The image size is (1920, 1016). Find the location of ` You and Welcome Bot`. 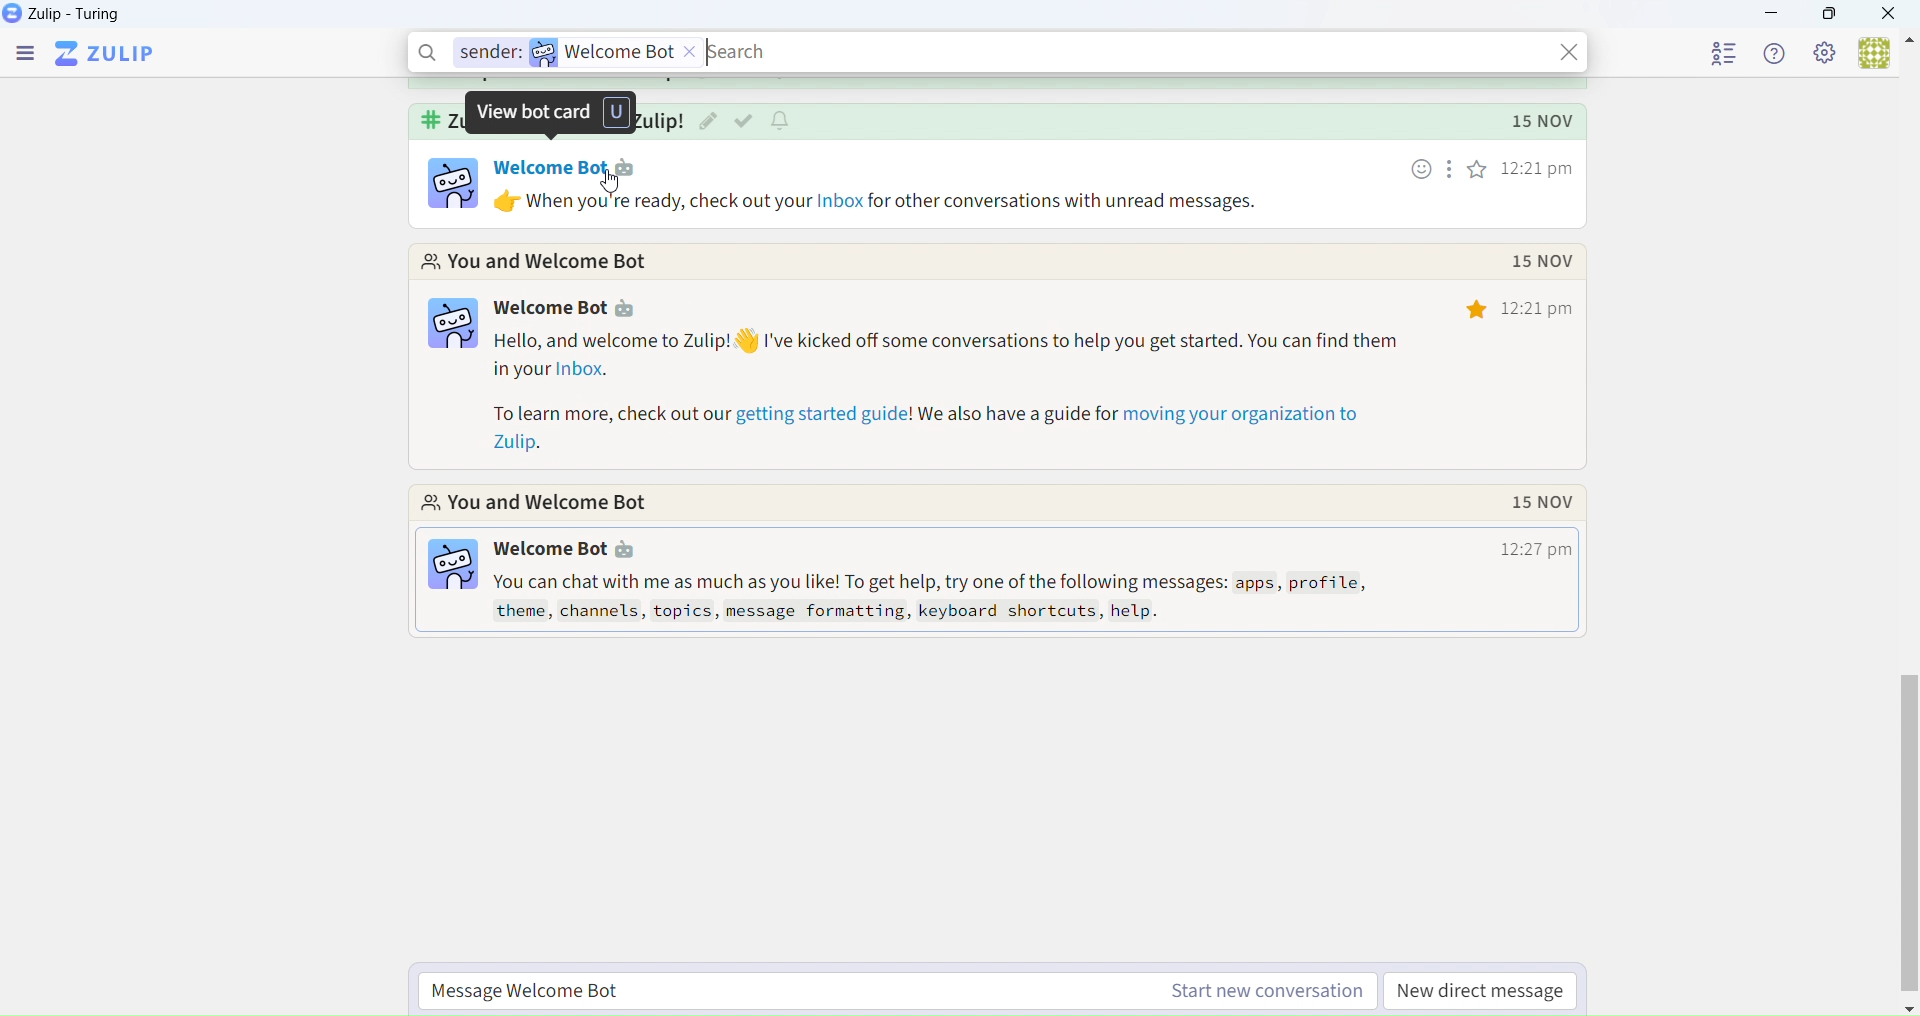

 You and Welcome Bot is located at coordinates (537, 261).